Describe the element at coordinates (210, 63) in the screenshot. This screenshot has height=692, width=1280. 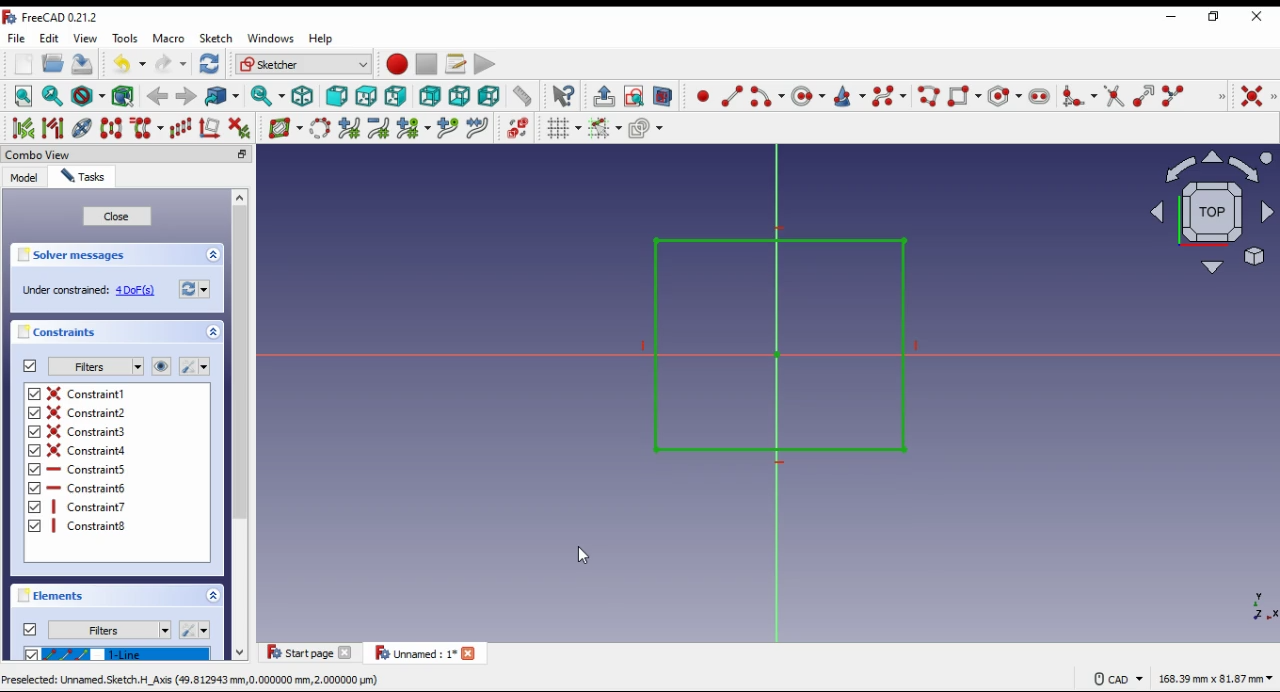
I see `refresh` at that location.